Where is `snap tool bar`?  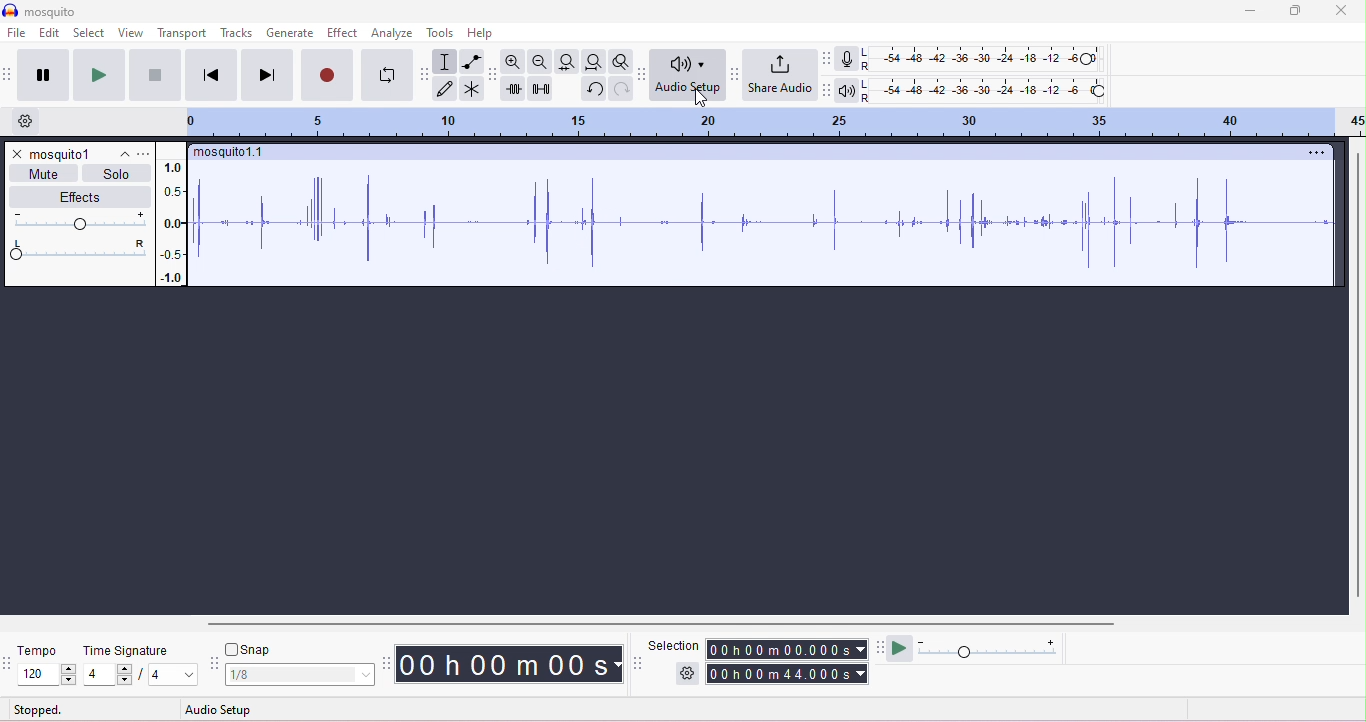 snap tool bar is located at coordinates (215, 665).